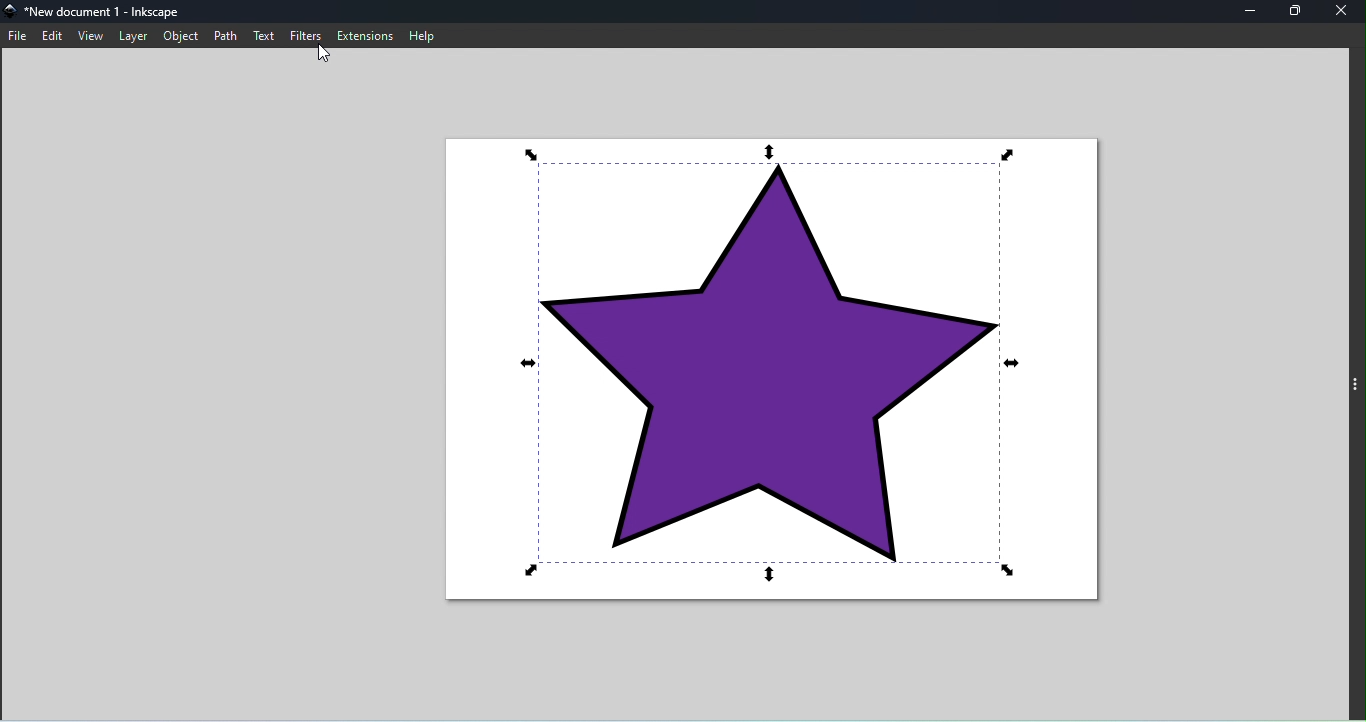 The height and width of the screenshot is (722, 1366). Describe the element at coordinates (184, 36) in the screenshot. I see `object` at that location.